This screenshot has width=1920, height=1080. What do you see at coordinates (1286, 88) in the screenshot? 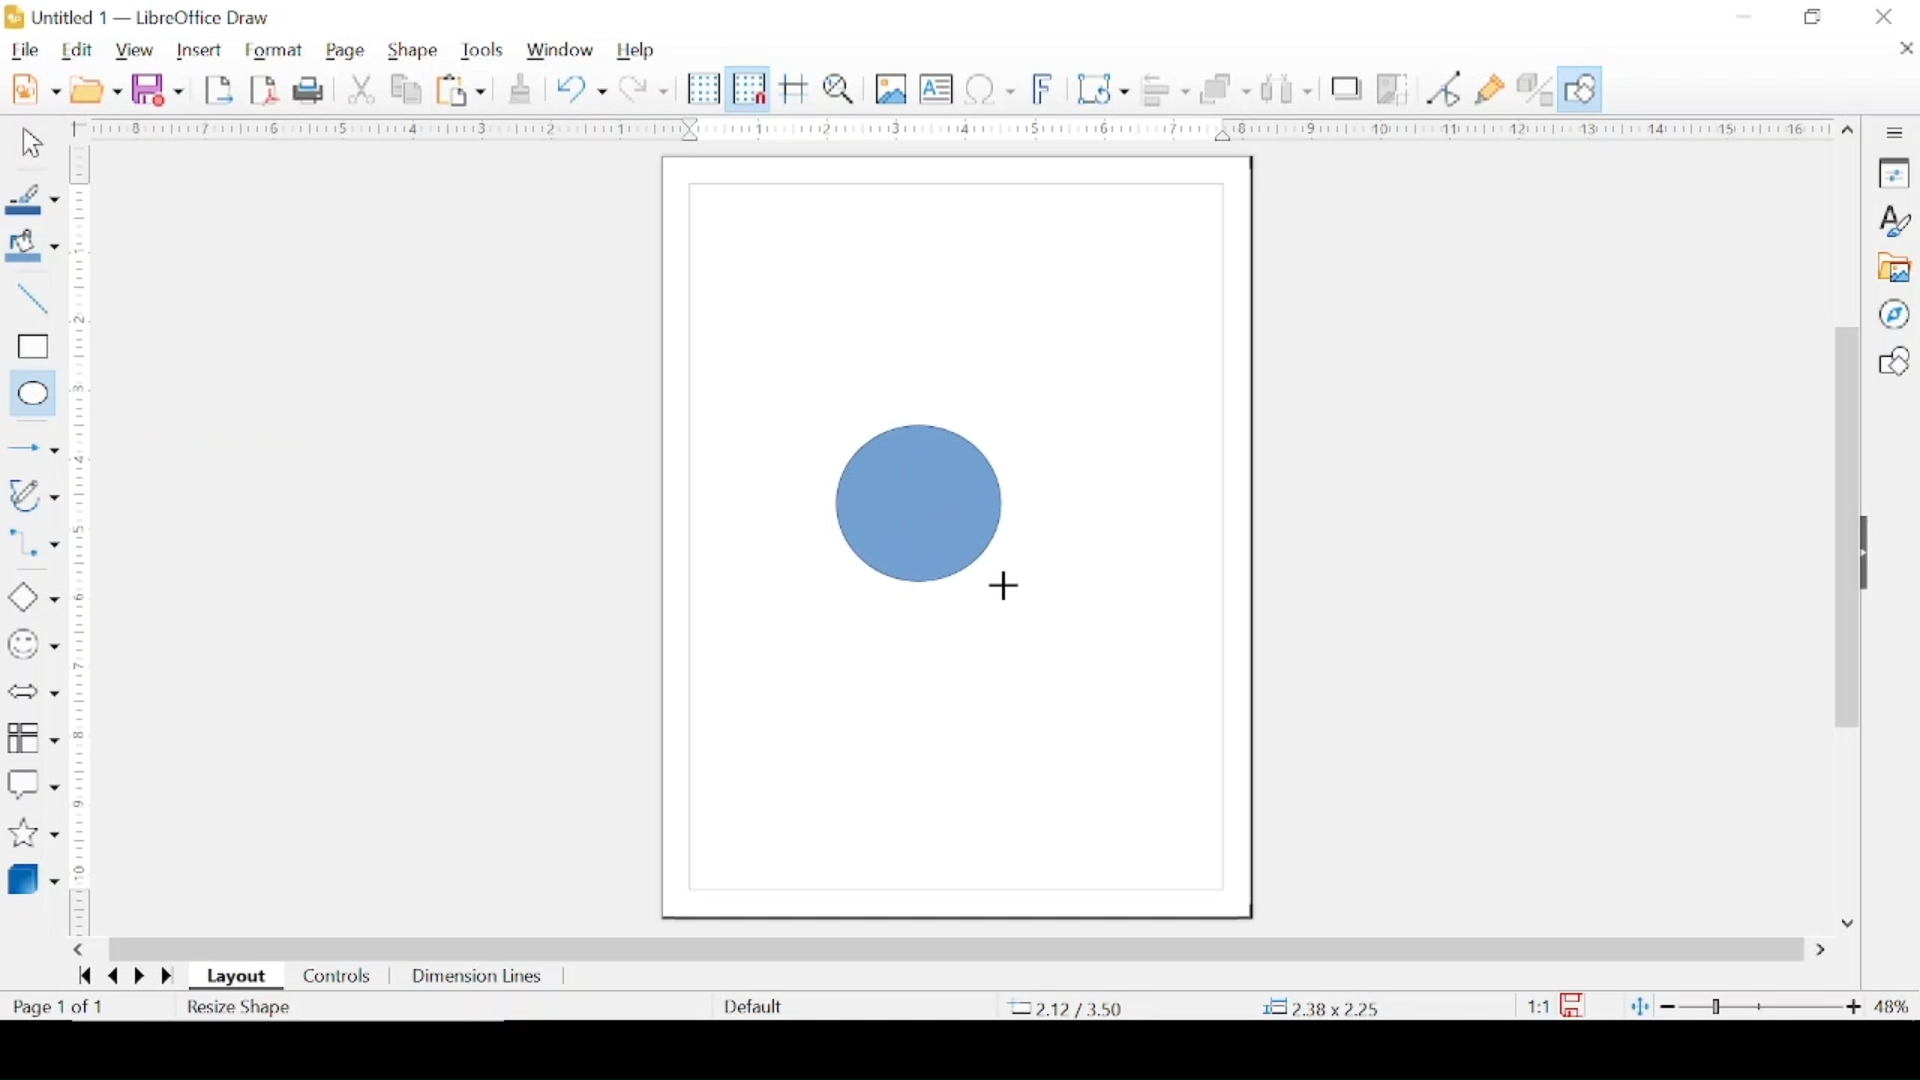
I see `select at least three objects to distribute` at bounding box center [1286, 88].